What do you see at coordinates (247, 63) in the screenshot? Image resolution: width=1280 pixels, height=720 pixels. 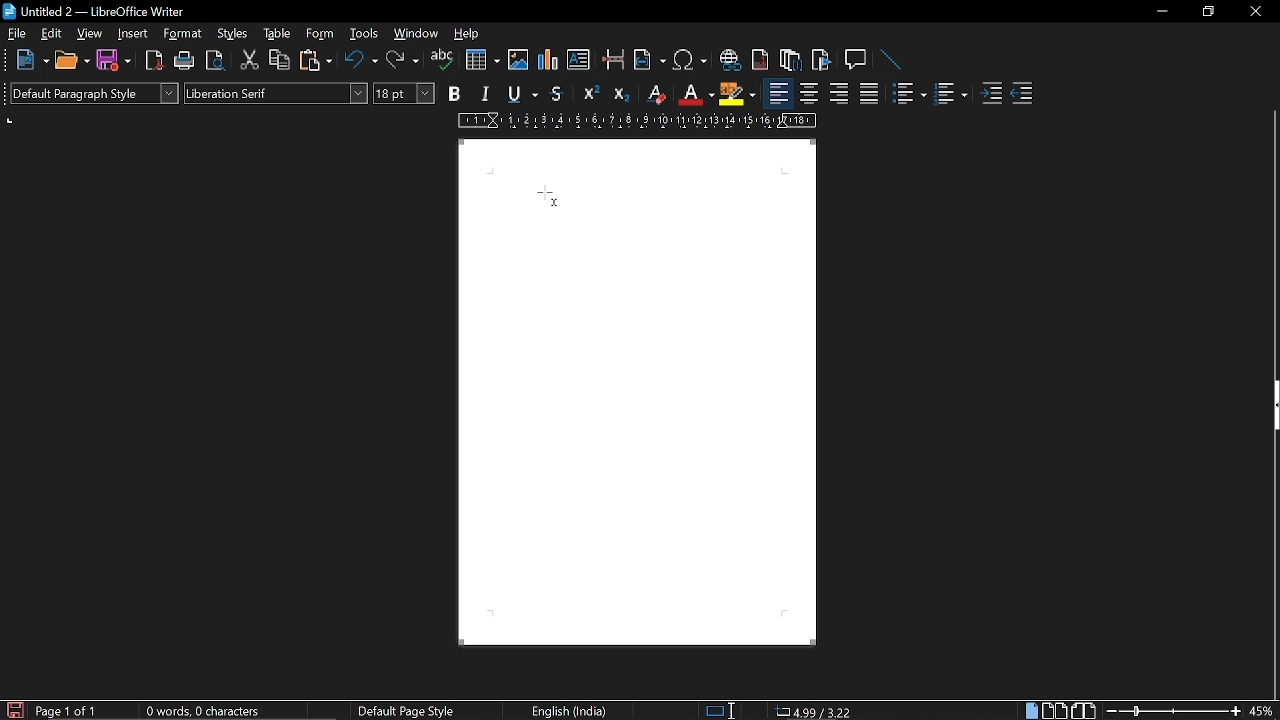 I see `cut` at bounding box center [247, 63].